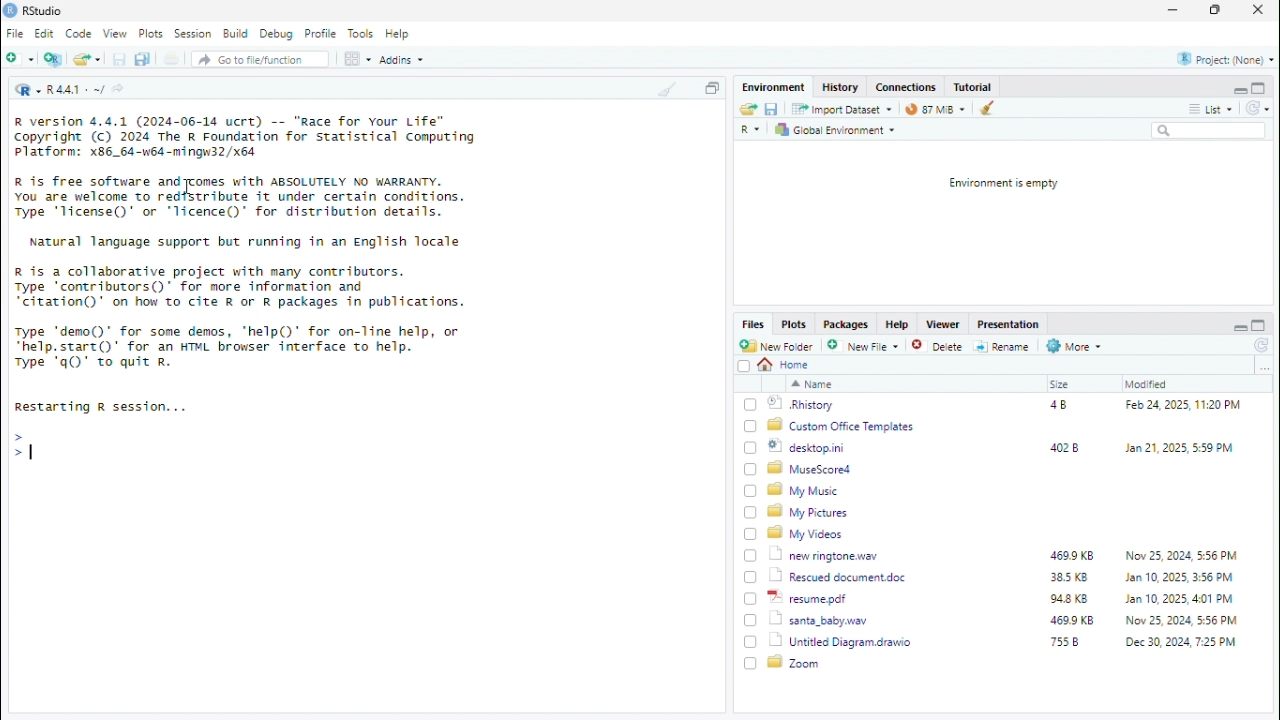  Describe the element at coordinates (865, 346) in the screenshot. I see `New File` at that location.